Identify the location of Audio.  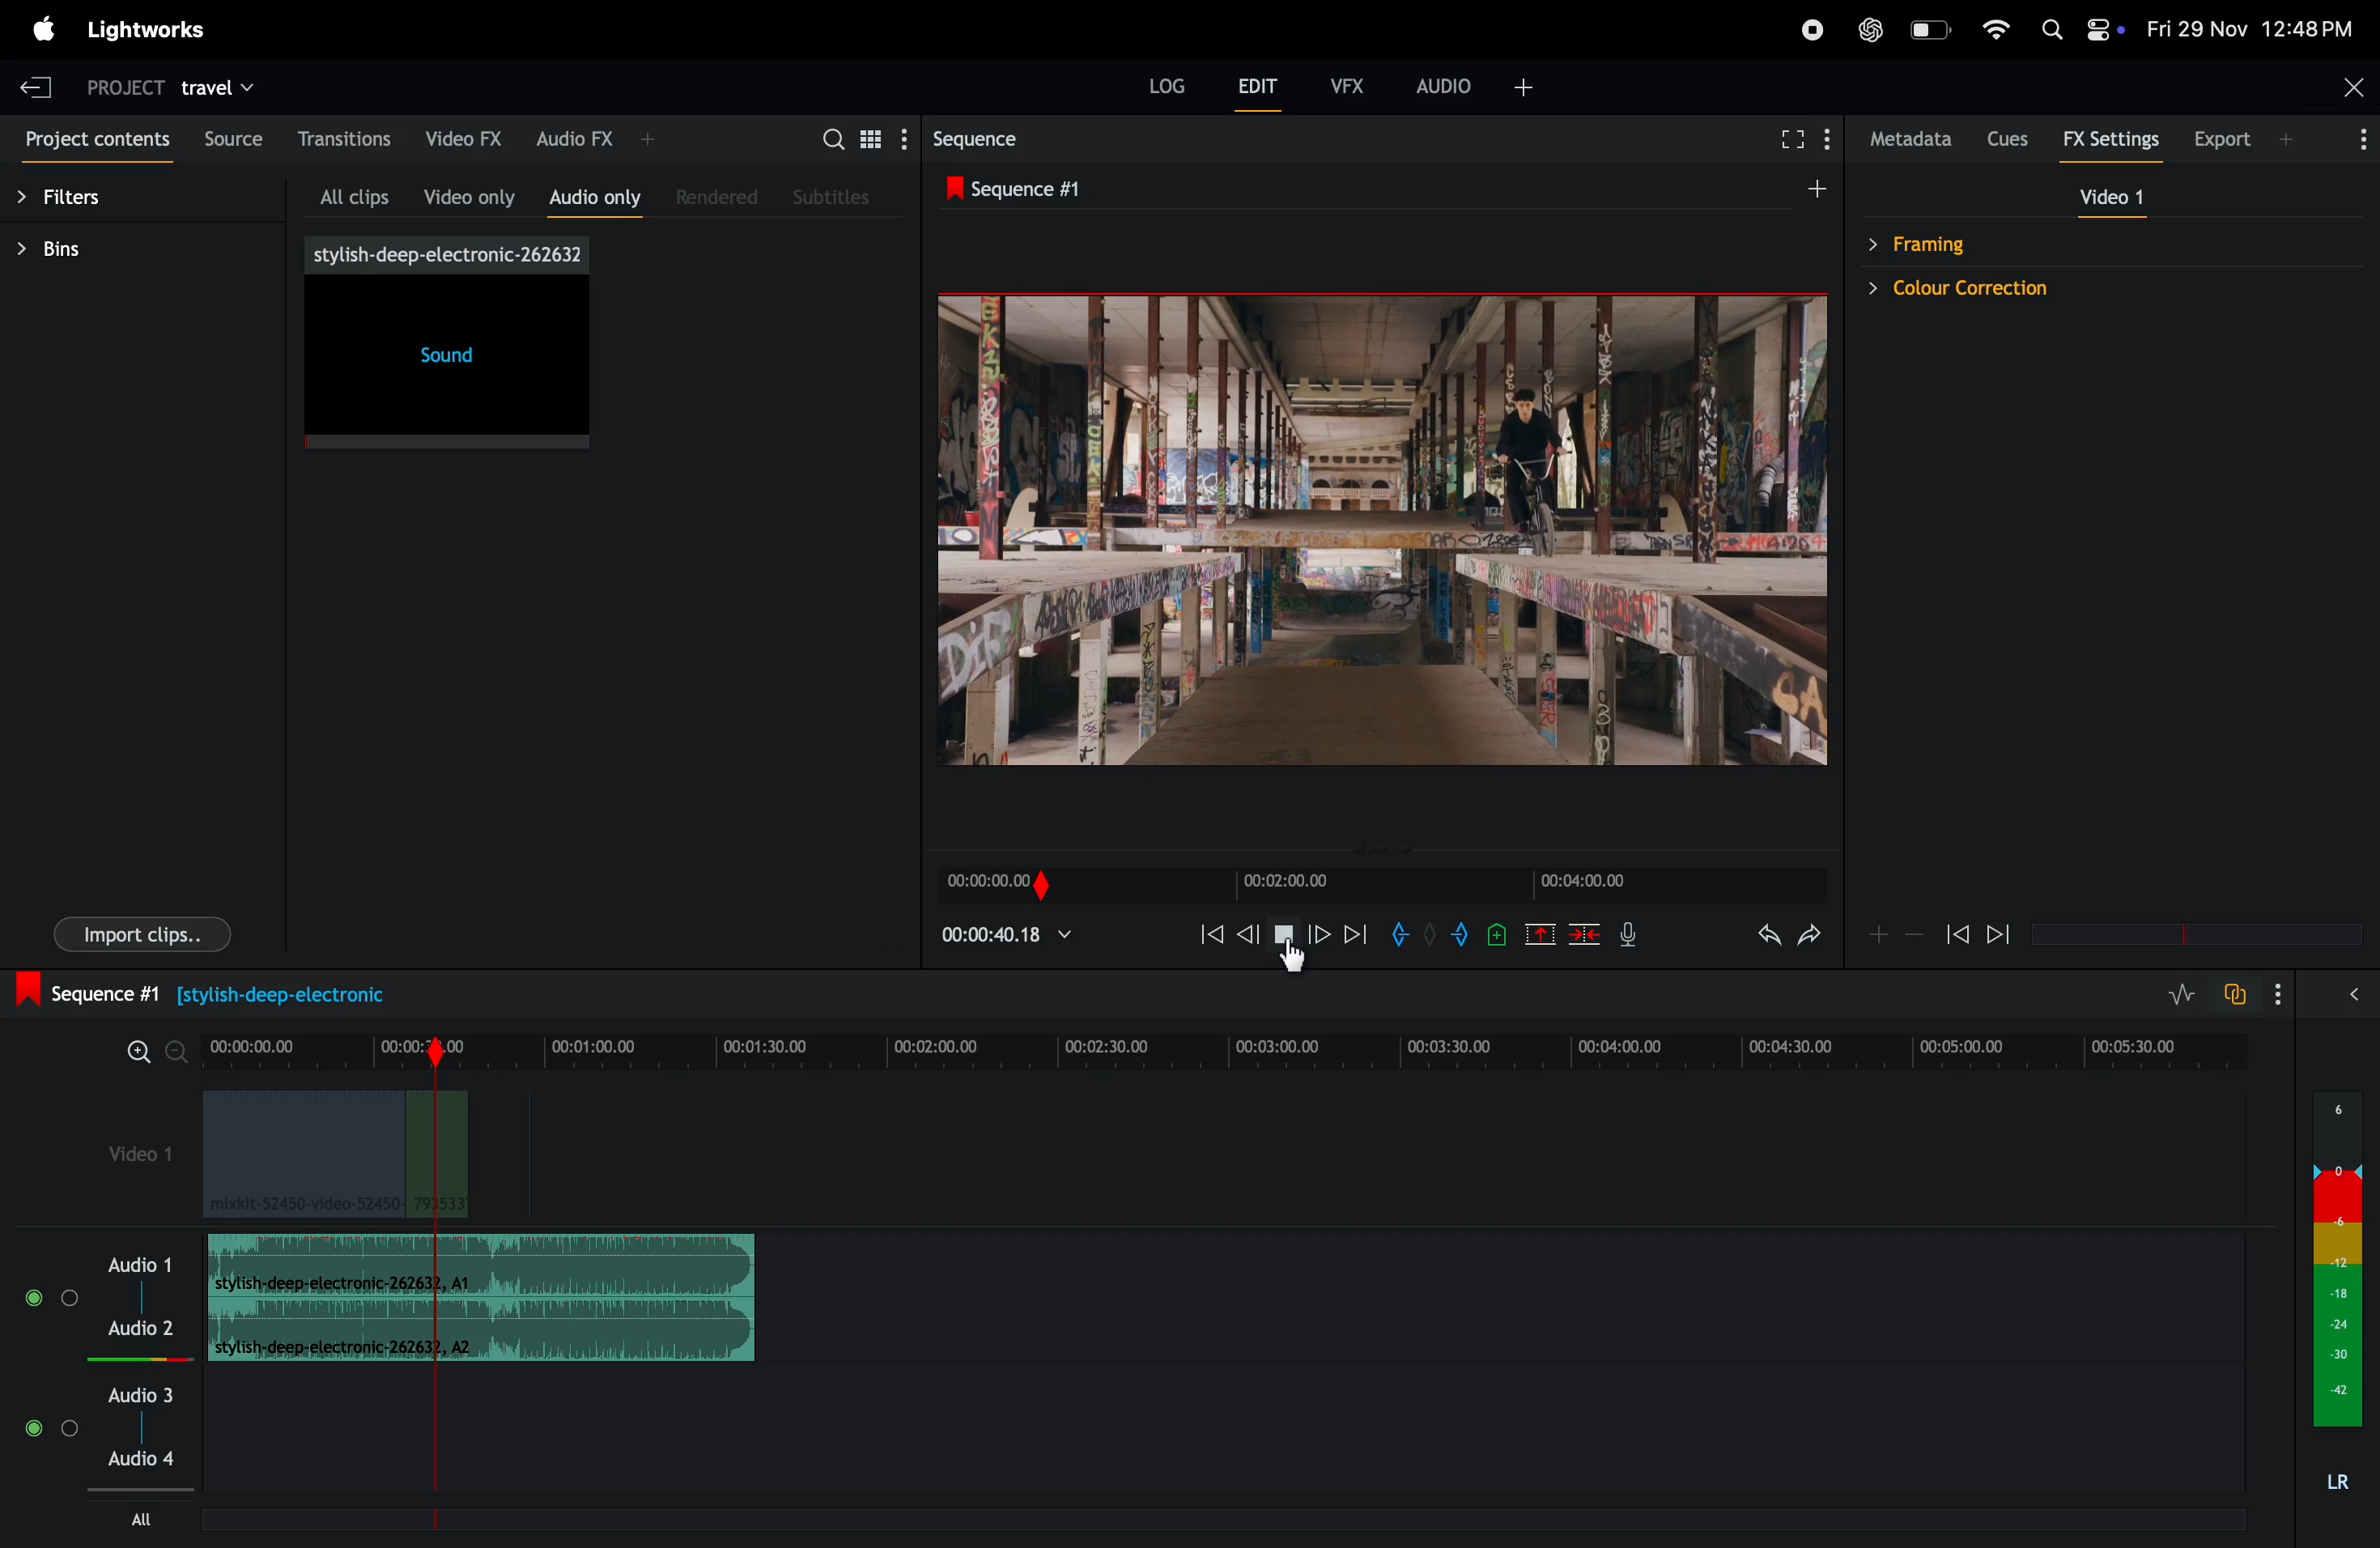
(137, 1329).